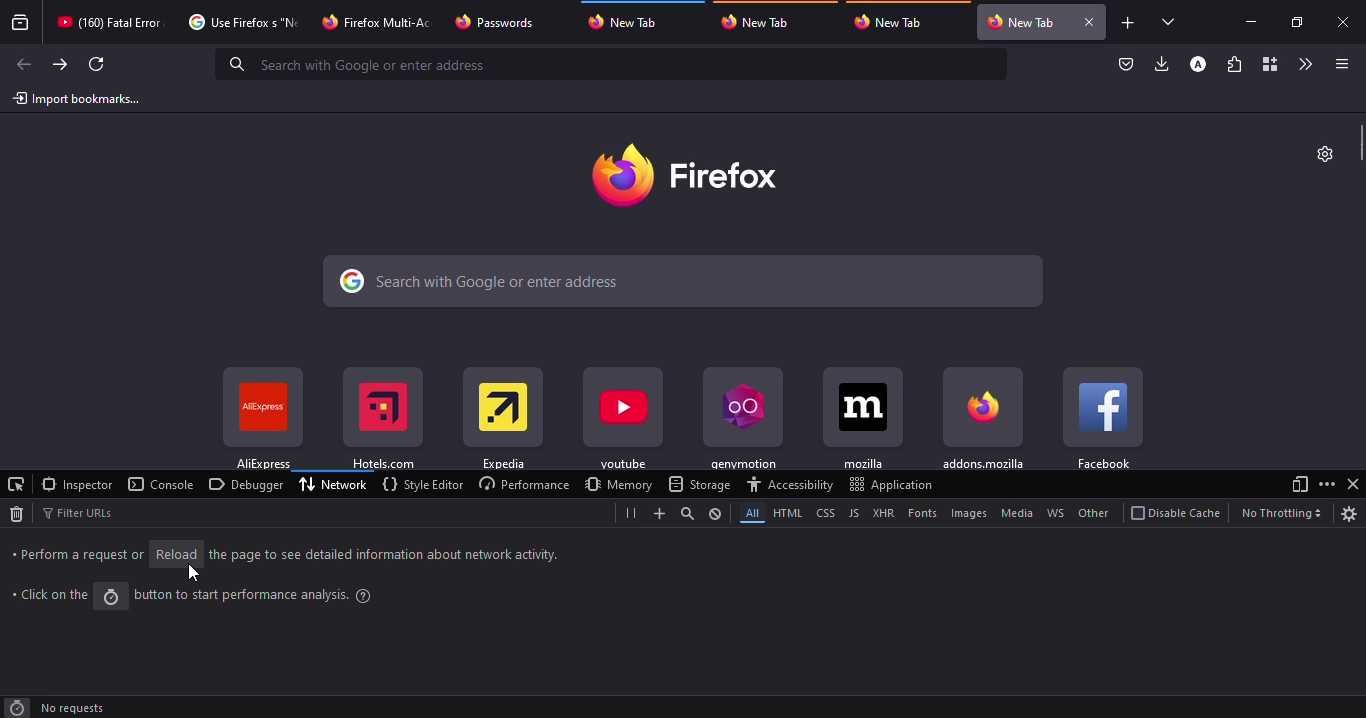 Image resolution: width=1366 pixels, height=718 pixels. Describe the element at coordinates (790, 484) in the screenshot. I see `accessibility` at that location.